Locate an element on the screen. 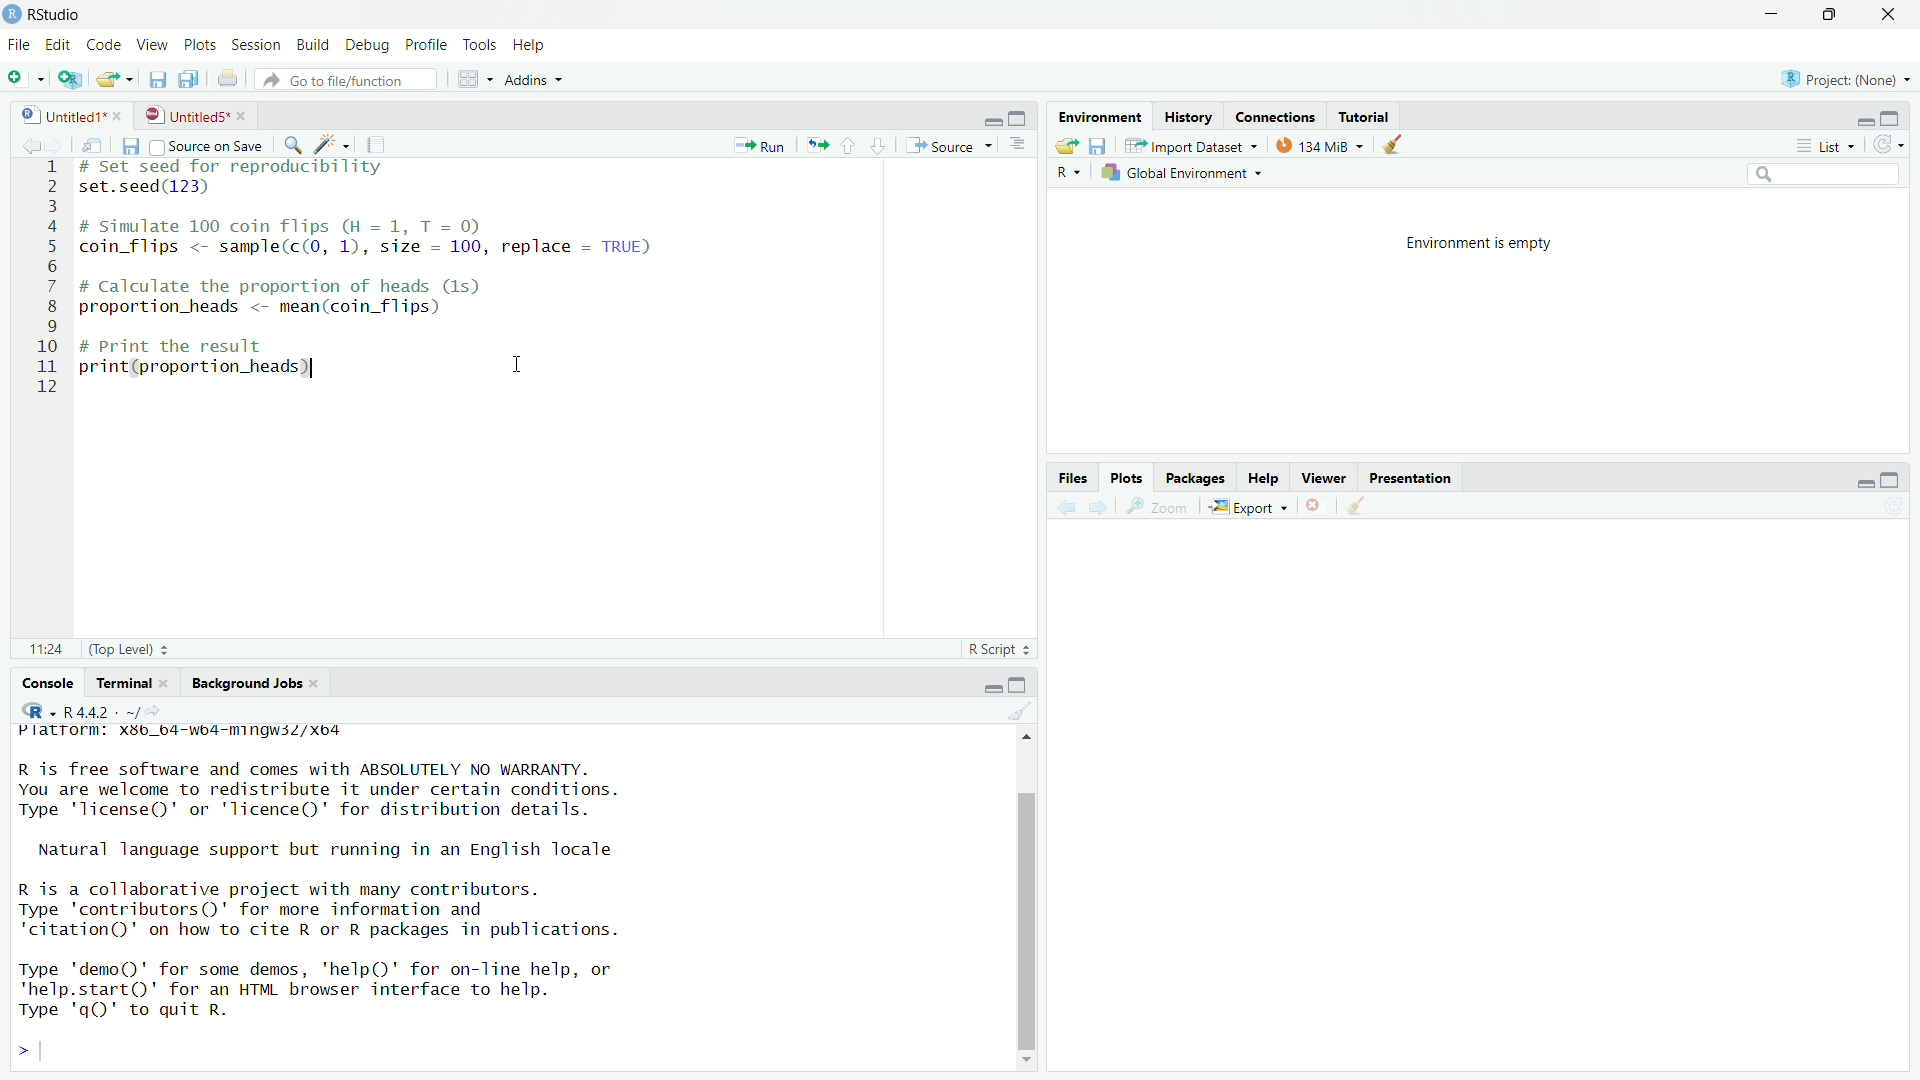 The image size is (1920, 1080). list is located at coordinates (1828, 147).